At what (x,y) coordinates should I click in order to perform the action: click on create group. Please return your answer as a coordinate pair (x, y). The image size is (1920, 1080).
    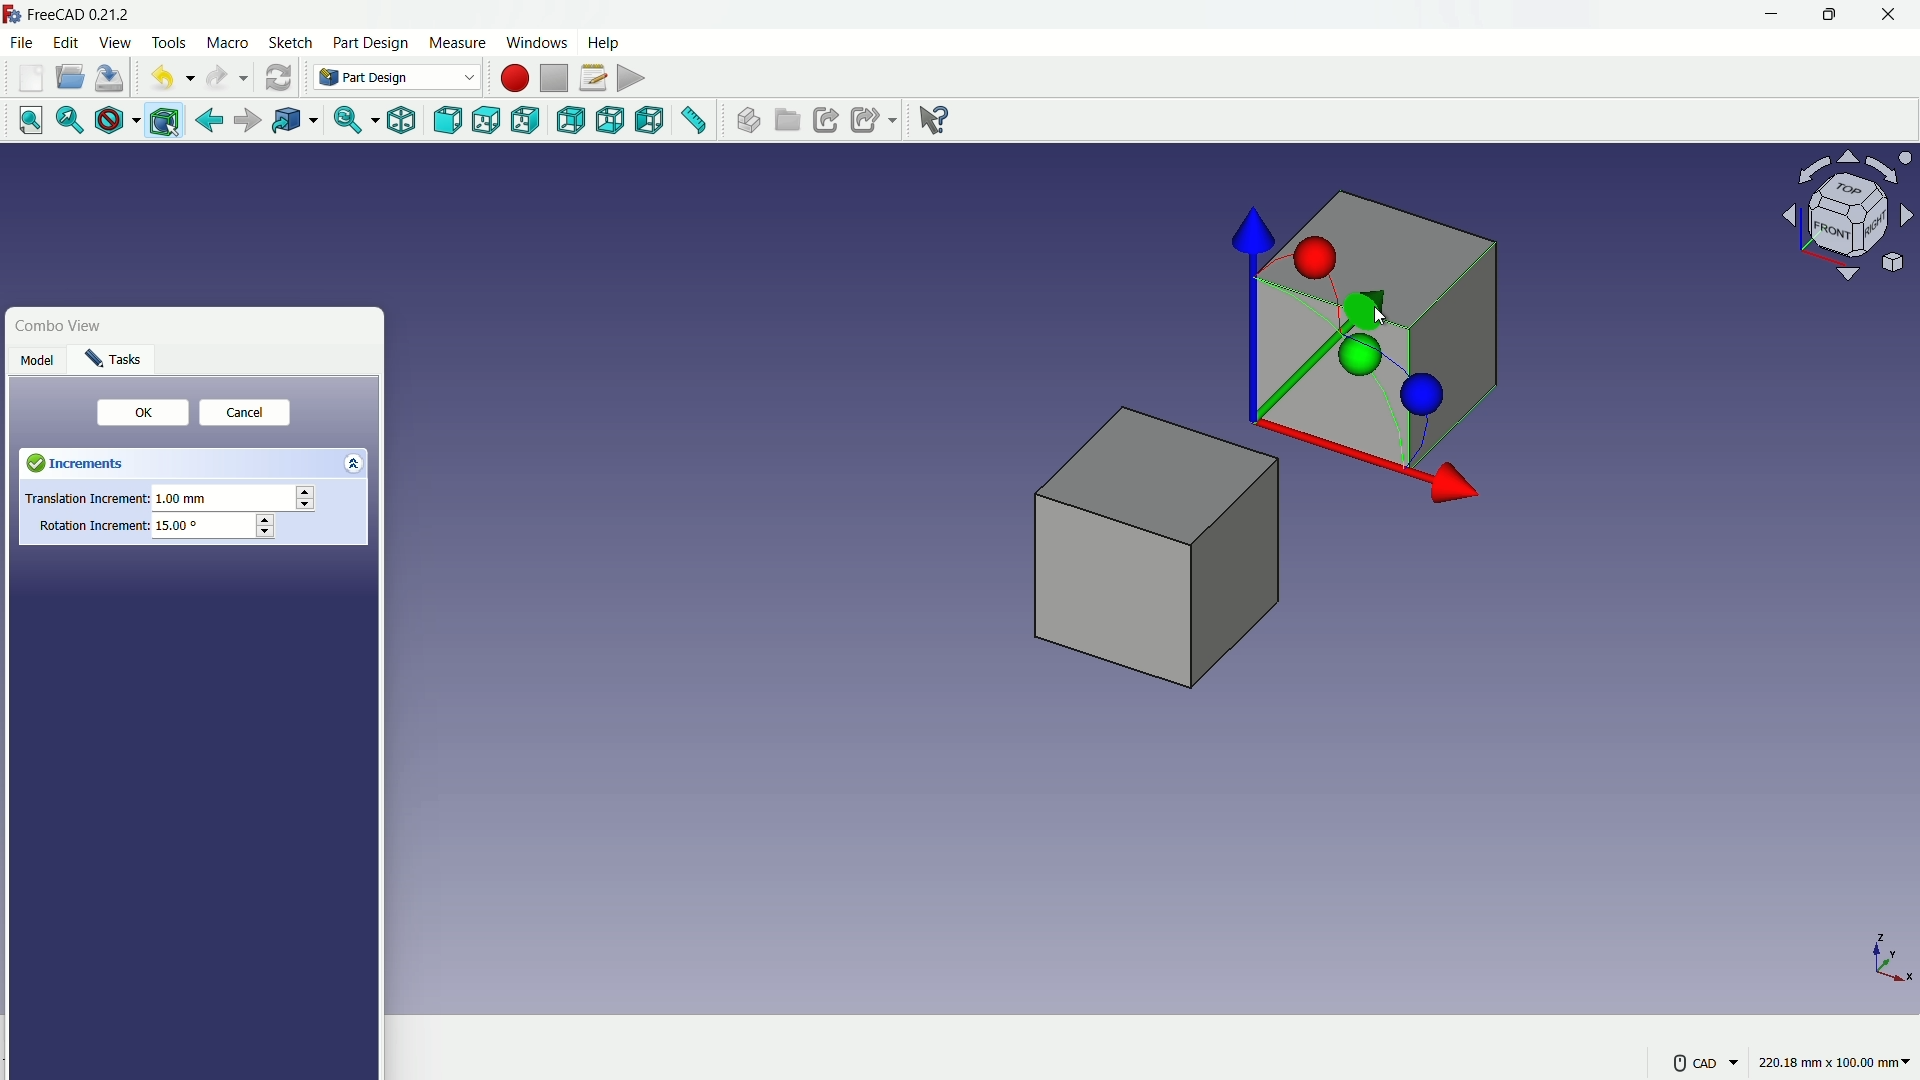
    Looking at the image, I should click on (789, 122).